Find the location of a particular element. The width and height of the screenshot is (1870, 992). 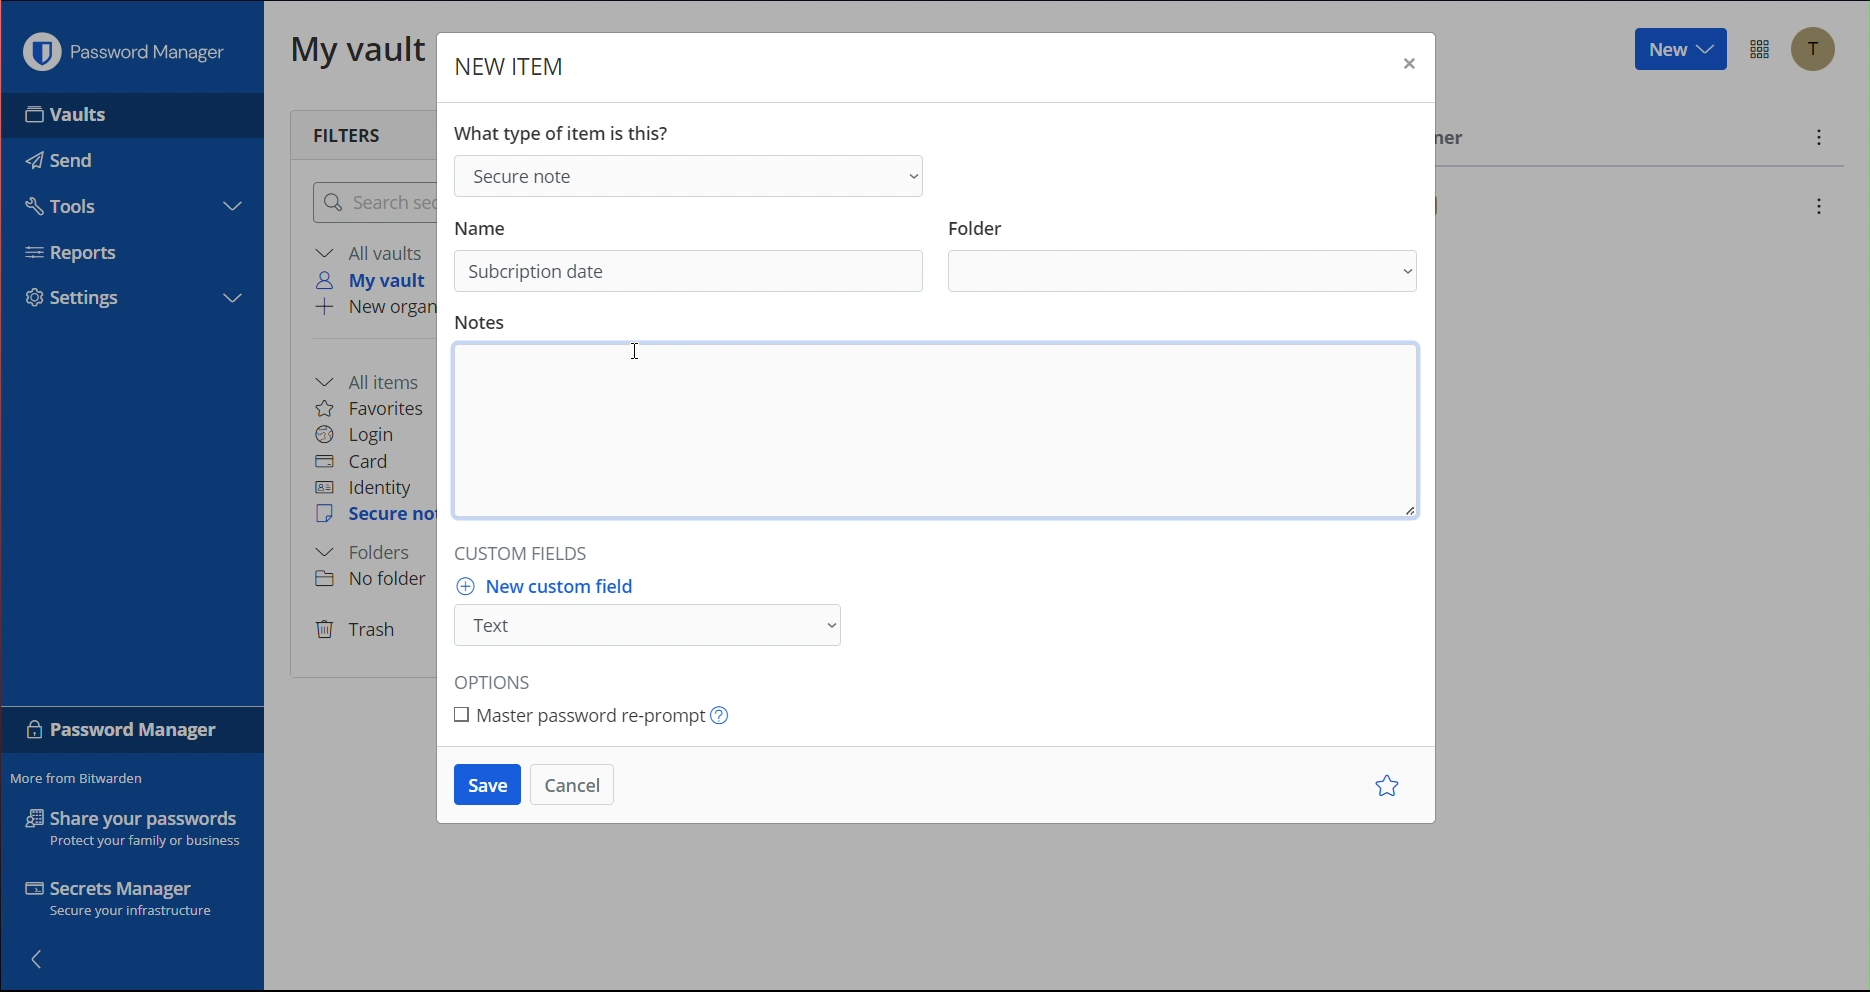

Notes is located at coordinates (484, 323).